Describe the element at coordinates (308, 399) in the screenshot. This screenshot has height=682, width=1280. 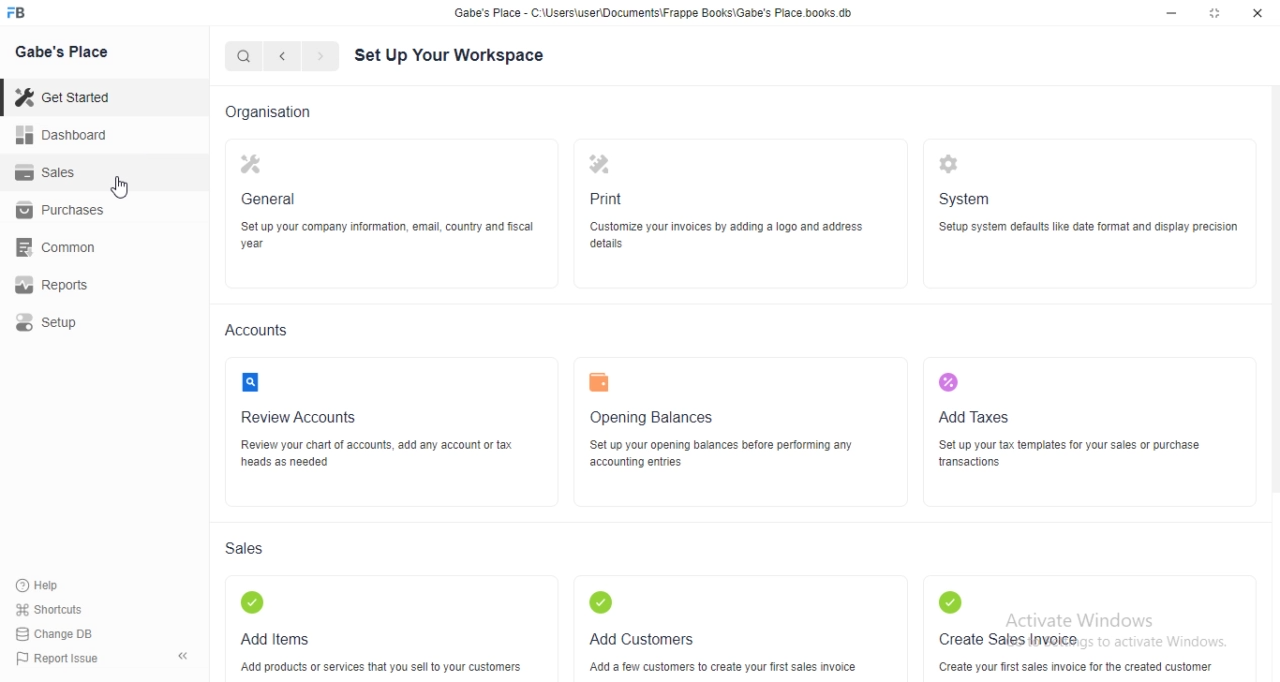
I see `2]
Review Accounts` at that location.